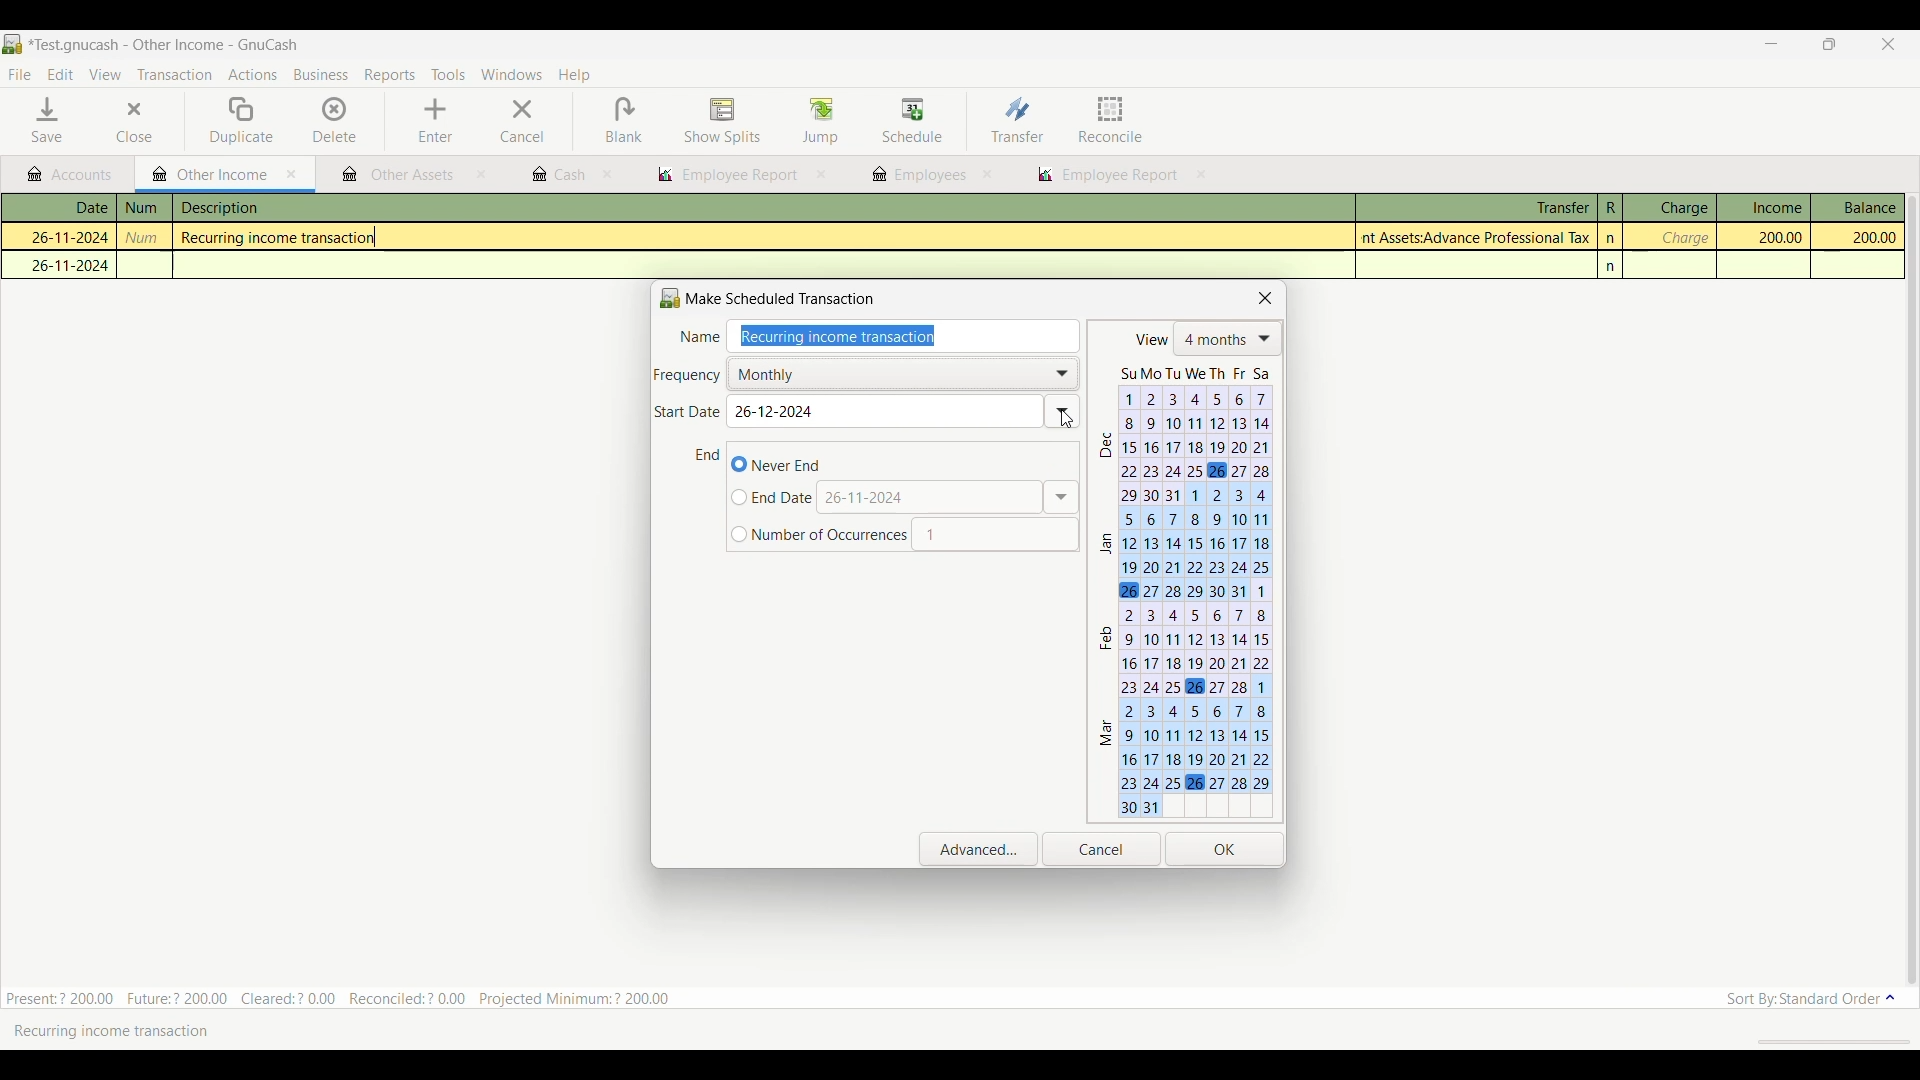 The image size is (1920, 1080). I want to click on Reports menu, so click(391, 75).